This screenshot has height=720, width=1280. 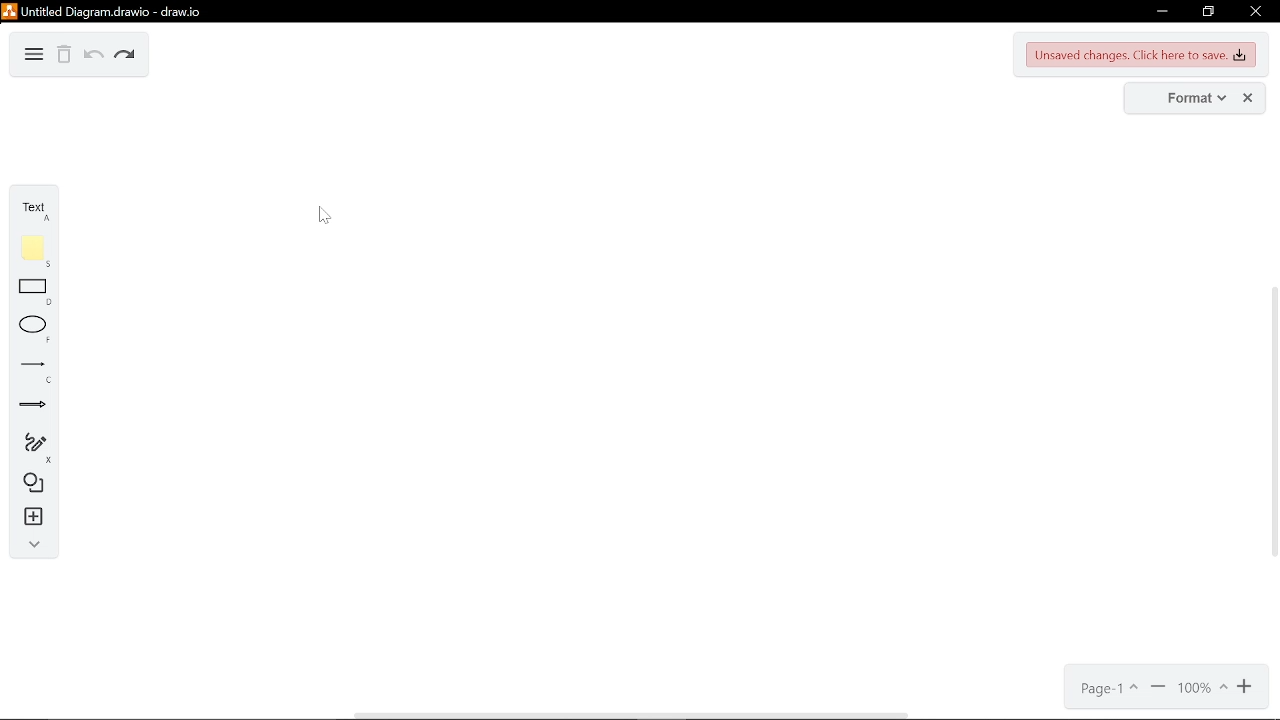 What do you see at coordinates (30, 484) in the screenshot?
I see `shapes` at bounding box center [30, 484].